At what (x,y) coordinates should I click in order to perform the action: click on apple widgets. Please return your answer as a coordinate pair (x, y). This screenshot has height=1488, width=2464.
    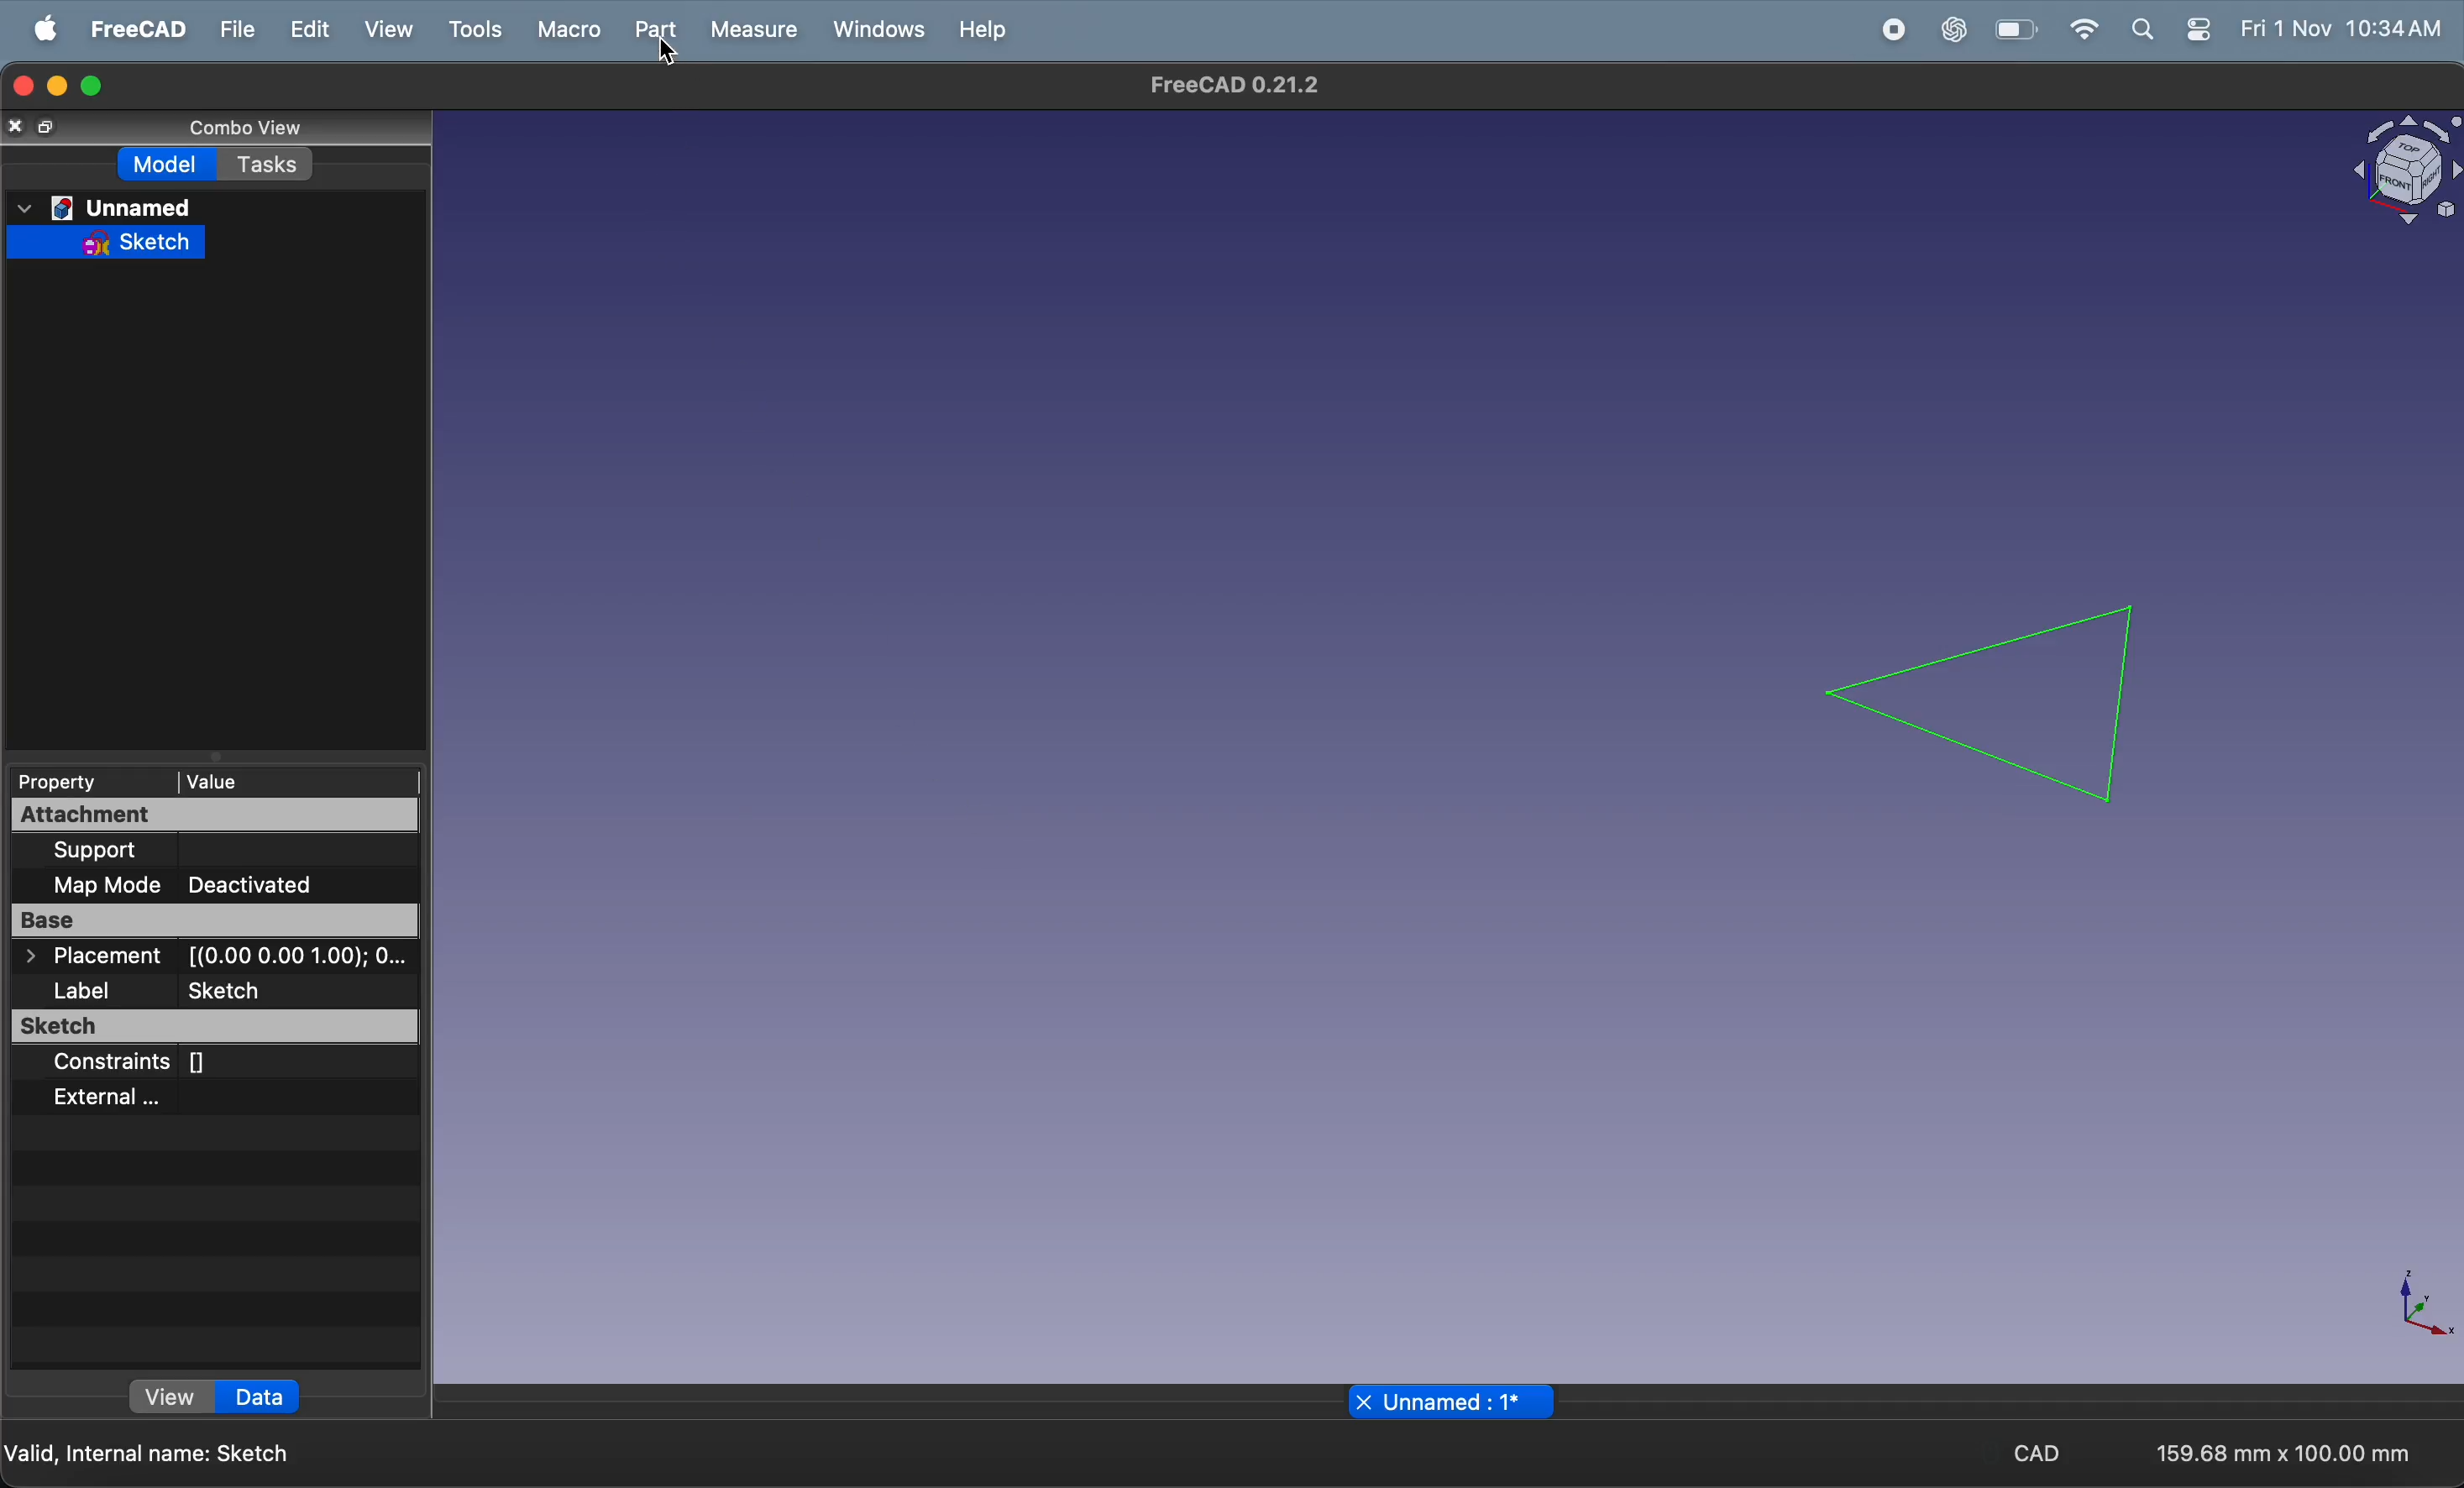
    Looking at the image, I should click on (2172, 30).